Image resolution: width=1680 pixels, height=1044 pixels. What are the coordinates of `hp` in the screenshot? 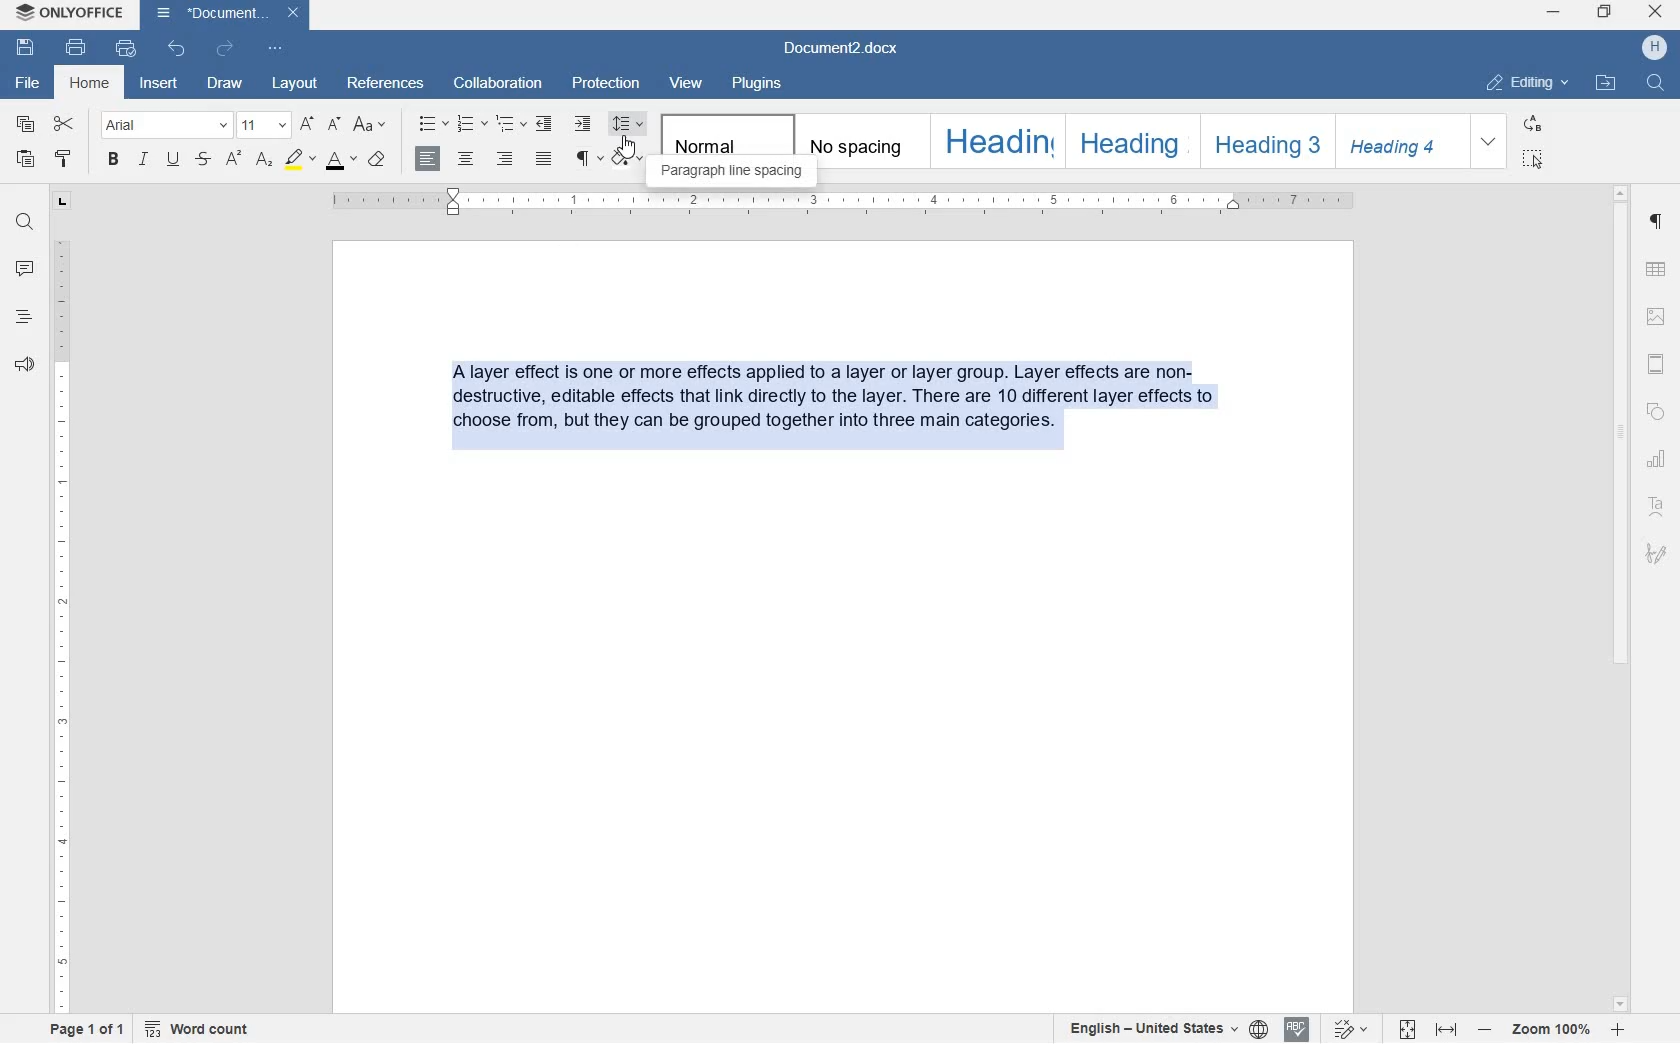 It's located at (1653, 48).